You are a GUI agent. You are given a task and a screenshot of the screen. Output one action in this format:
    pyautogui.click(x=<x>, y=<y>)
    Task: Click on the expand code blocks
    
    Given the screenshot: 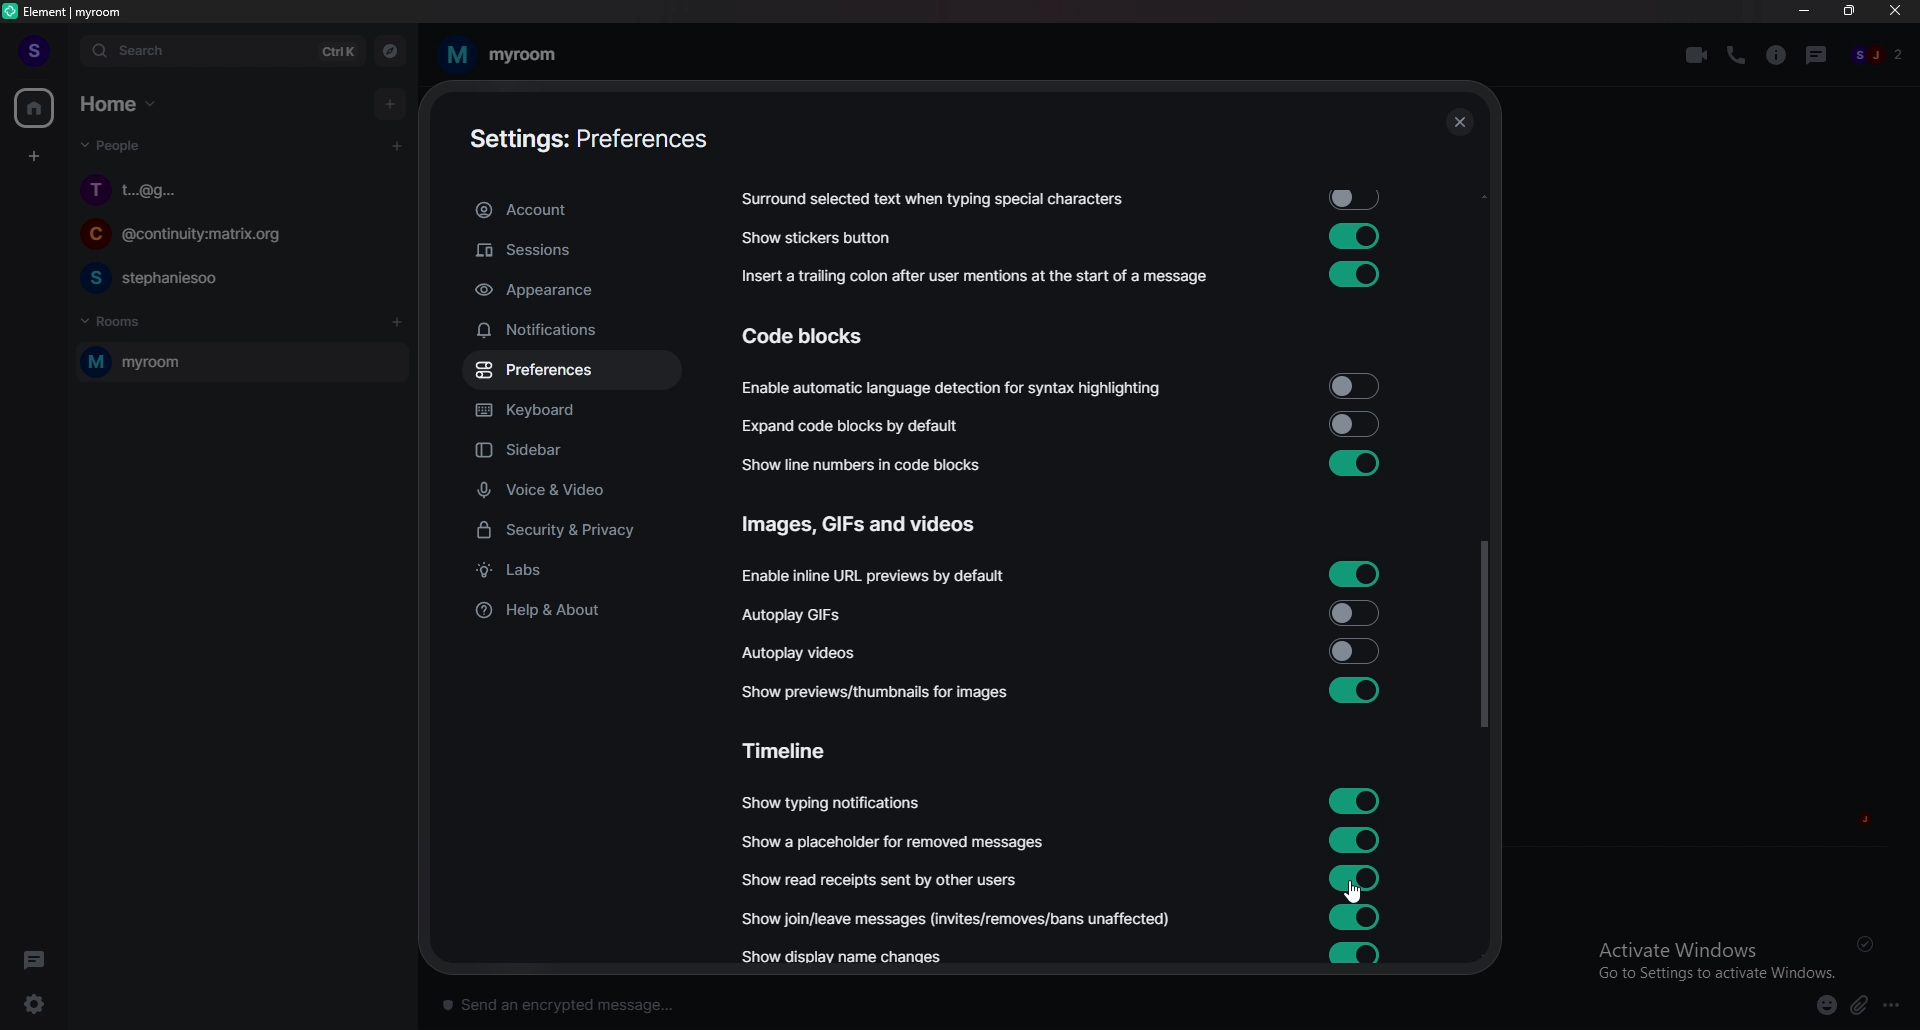 What is the action you would take?
    pyautogui.click(x=858, y=426)
    